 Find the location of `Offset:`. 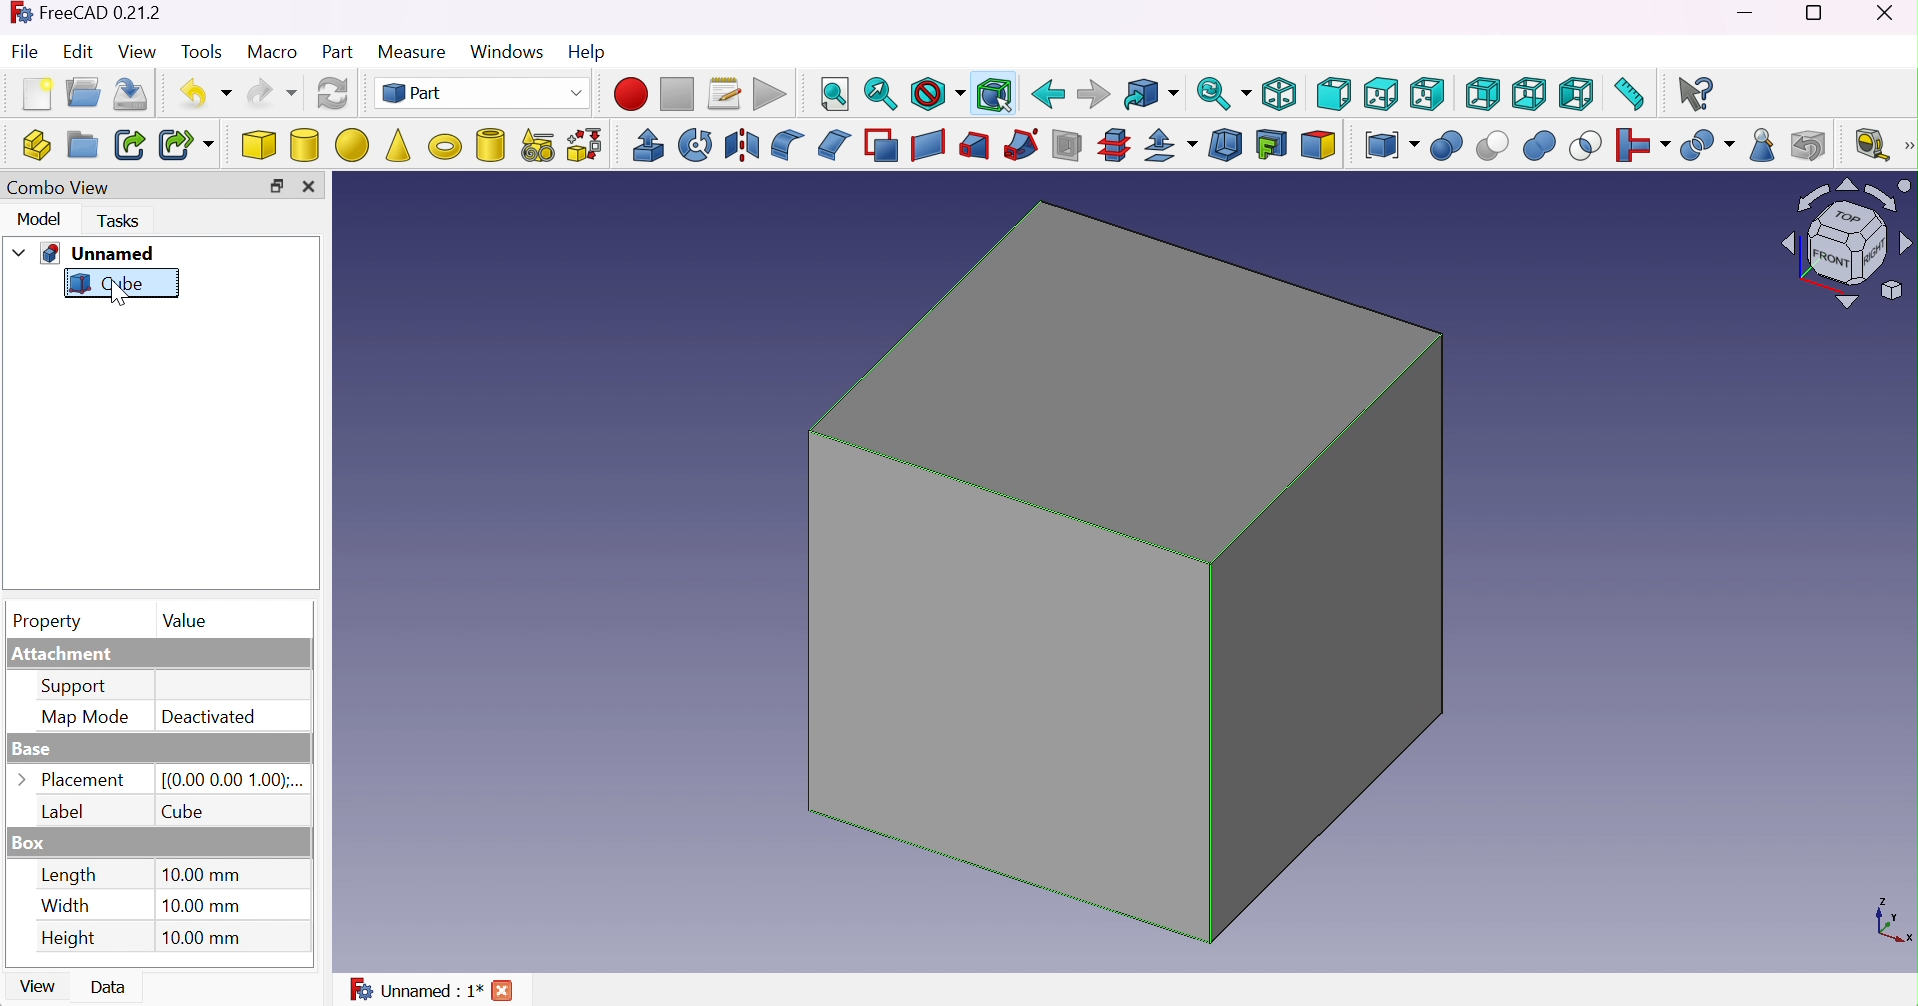

Offset: is located at coordinates (1172, 148).